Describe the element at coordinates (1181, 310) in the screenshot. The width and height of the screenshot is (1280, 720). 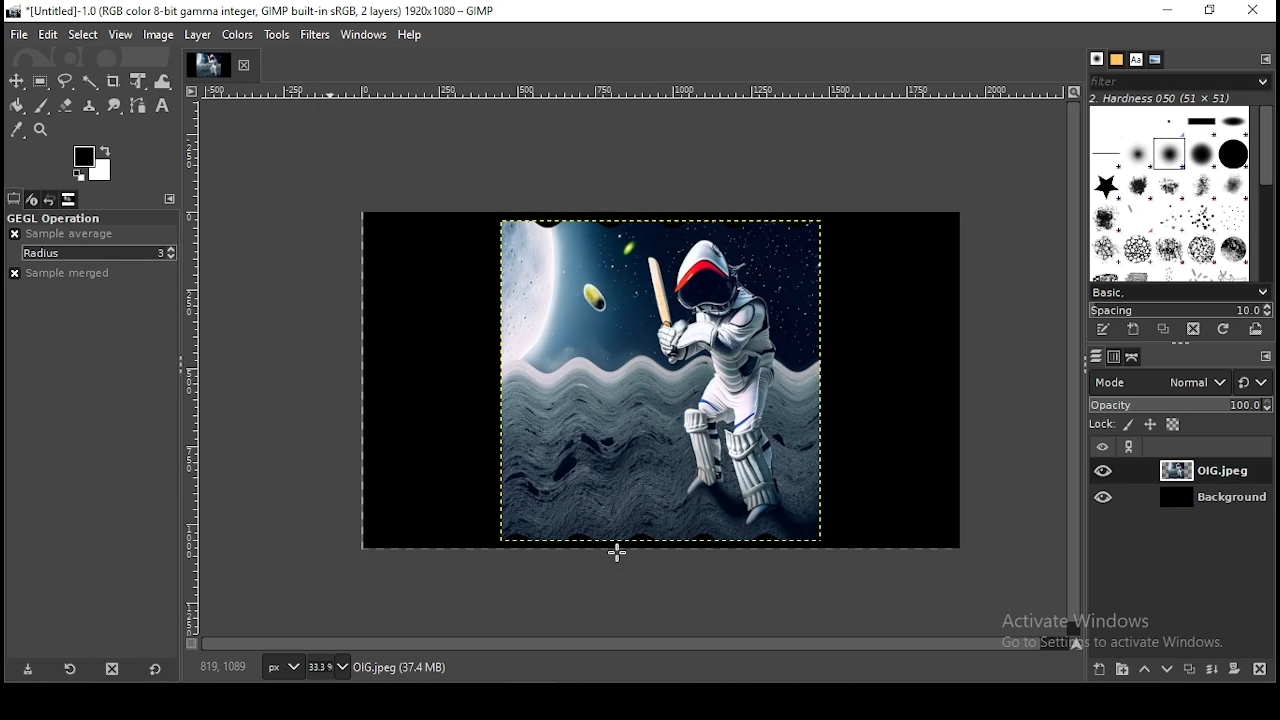
I see `spacing` at that location.